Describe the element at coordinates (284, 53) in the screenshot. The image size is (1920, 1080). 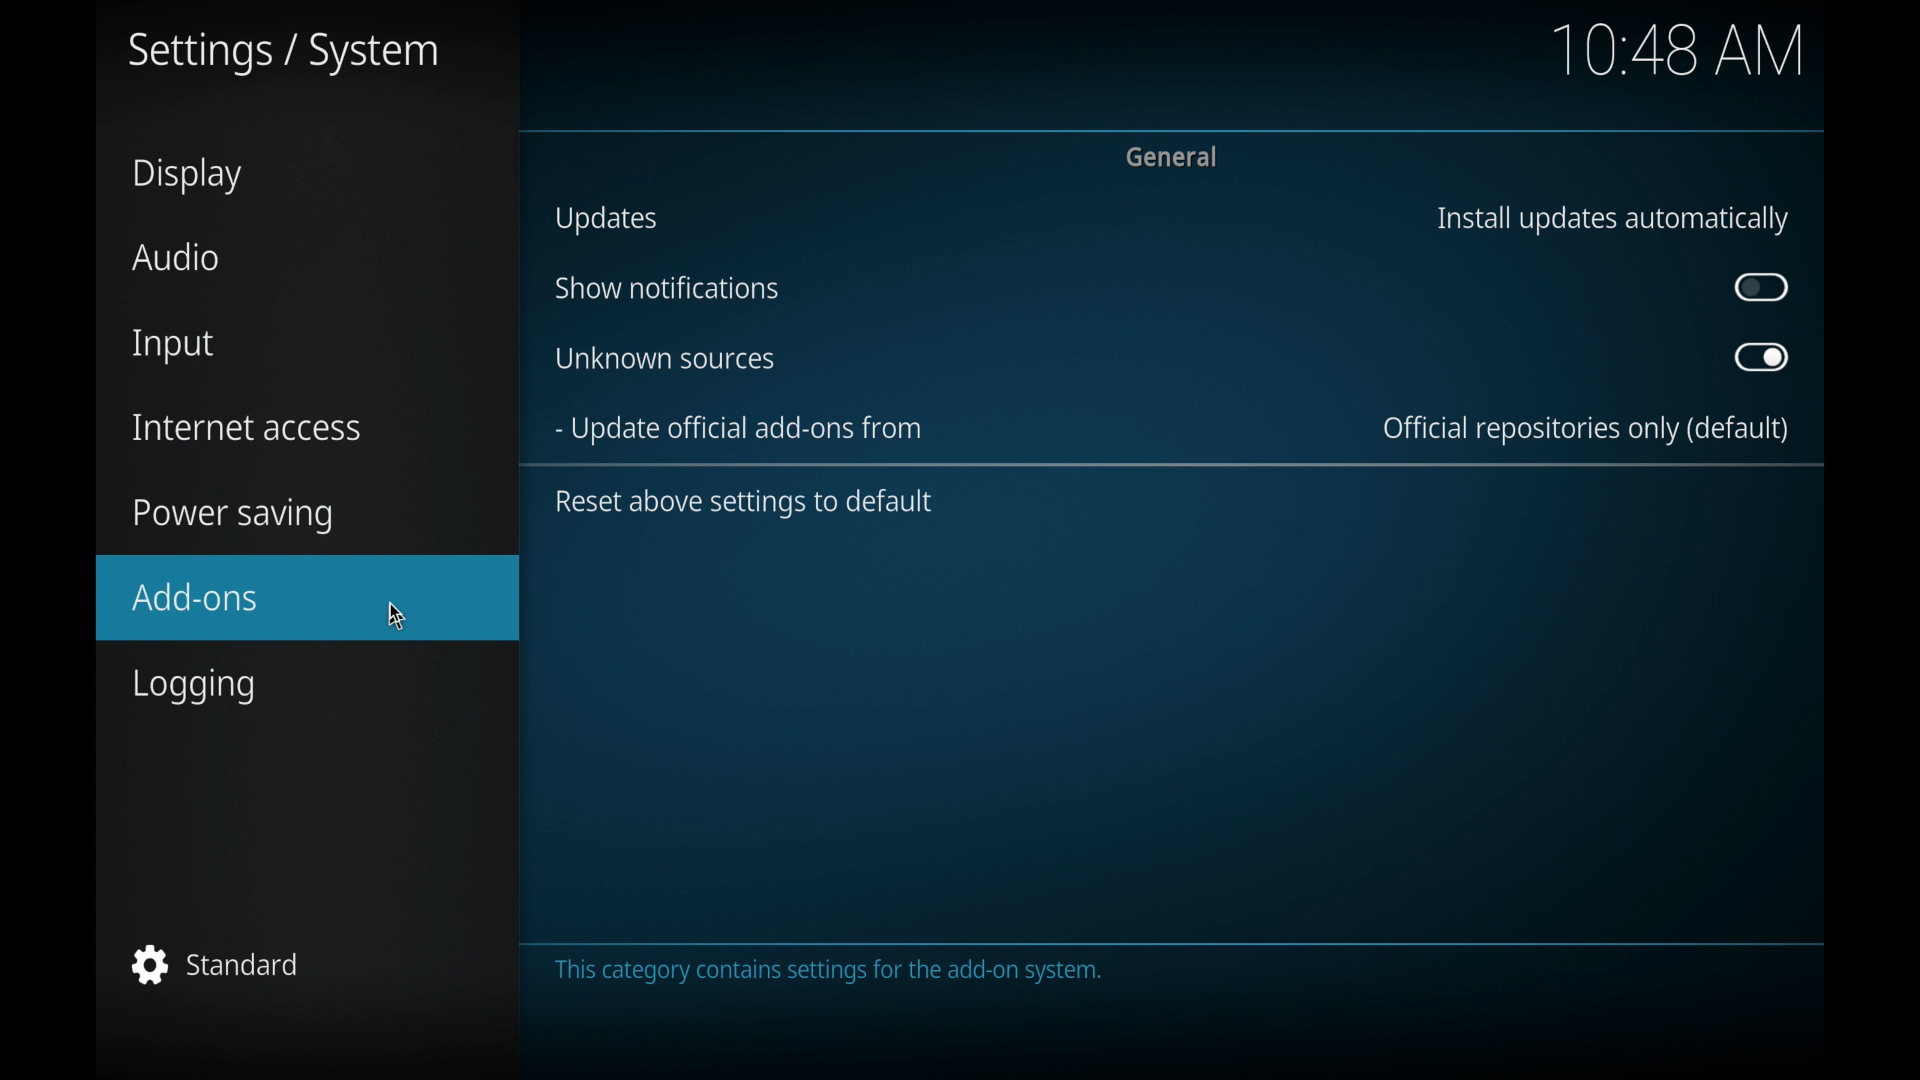
I see `settings/system` at that location.